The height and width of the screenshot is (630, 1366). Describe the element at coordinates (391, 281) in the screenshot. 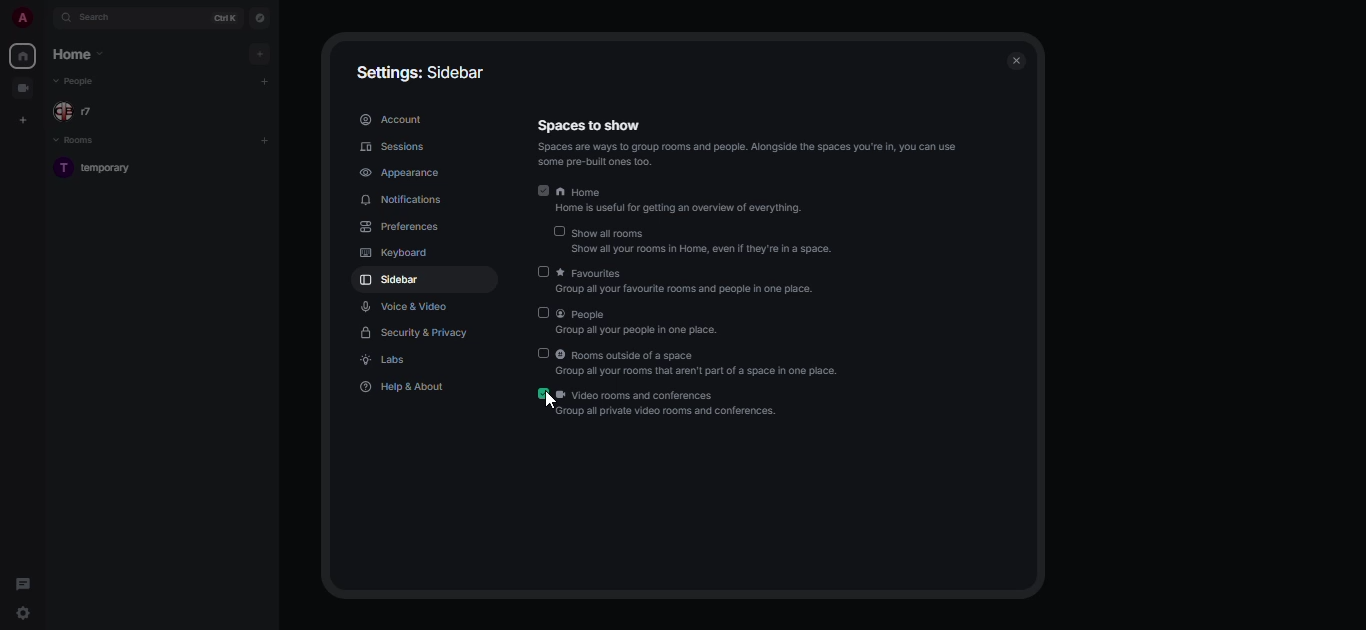

I see `sidebar` at that location.